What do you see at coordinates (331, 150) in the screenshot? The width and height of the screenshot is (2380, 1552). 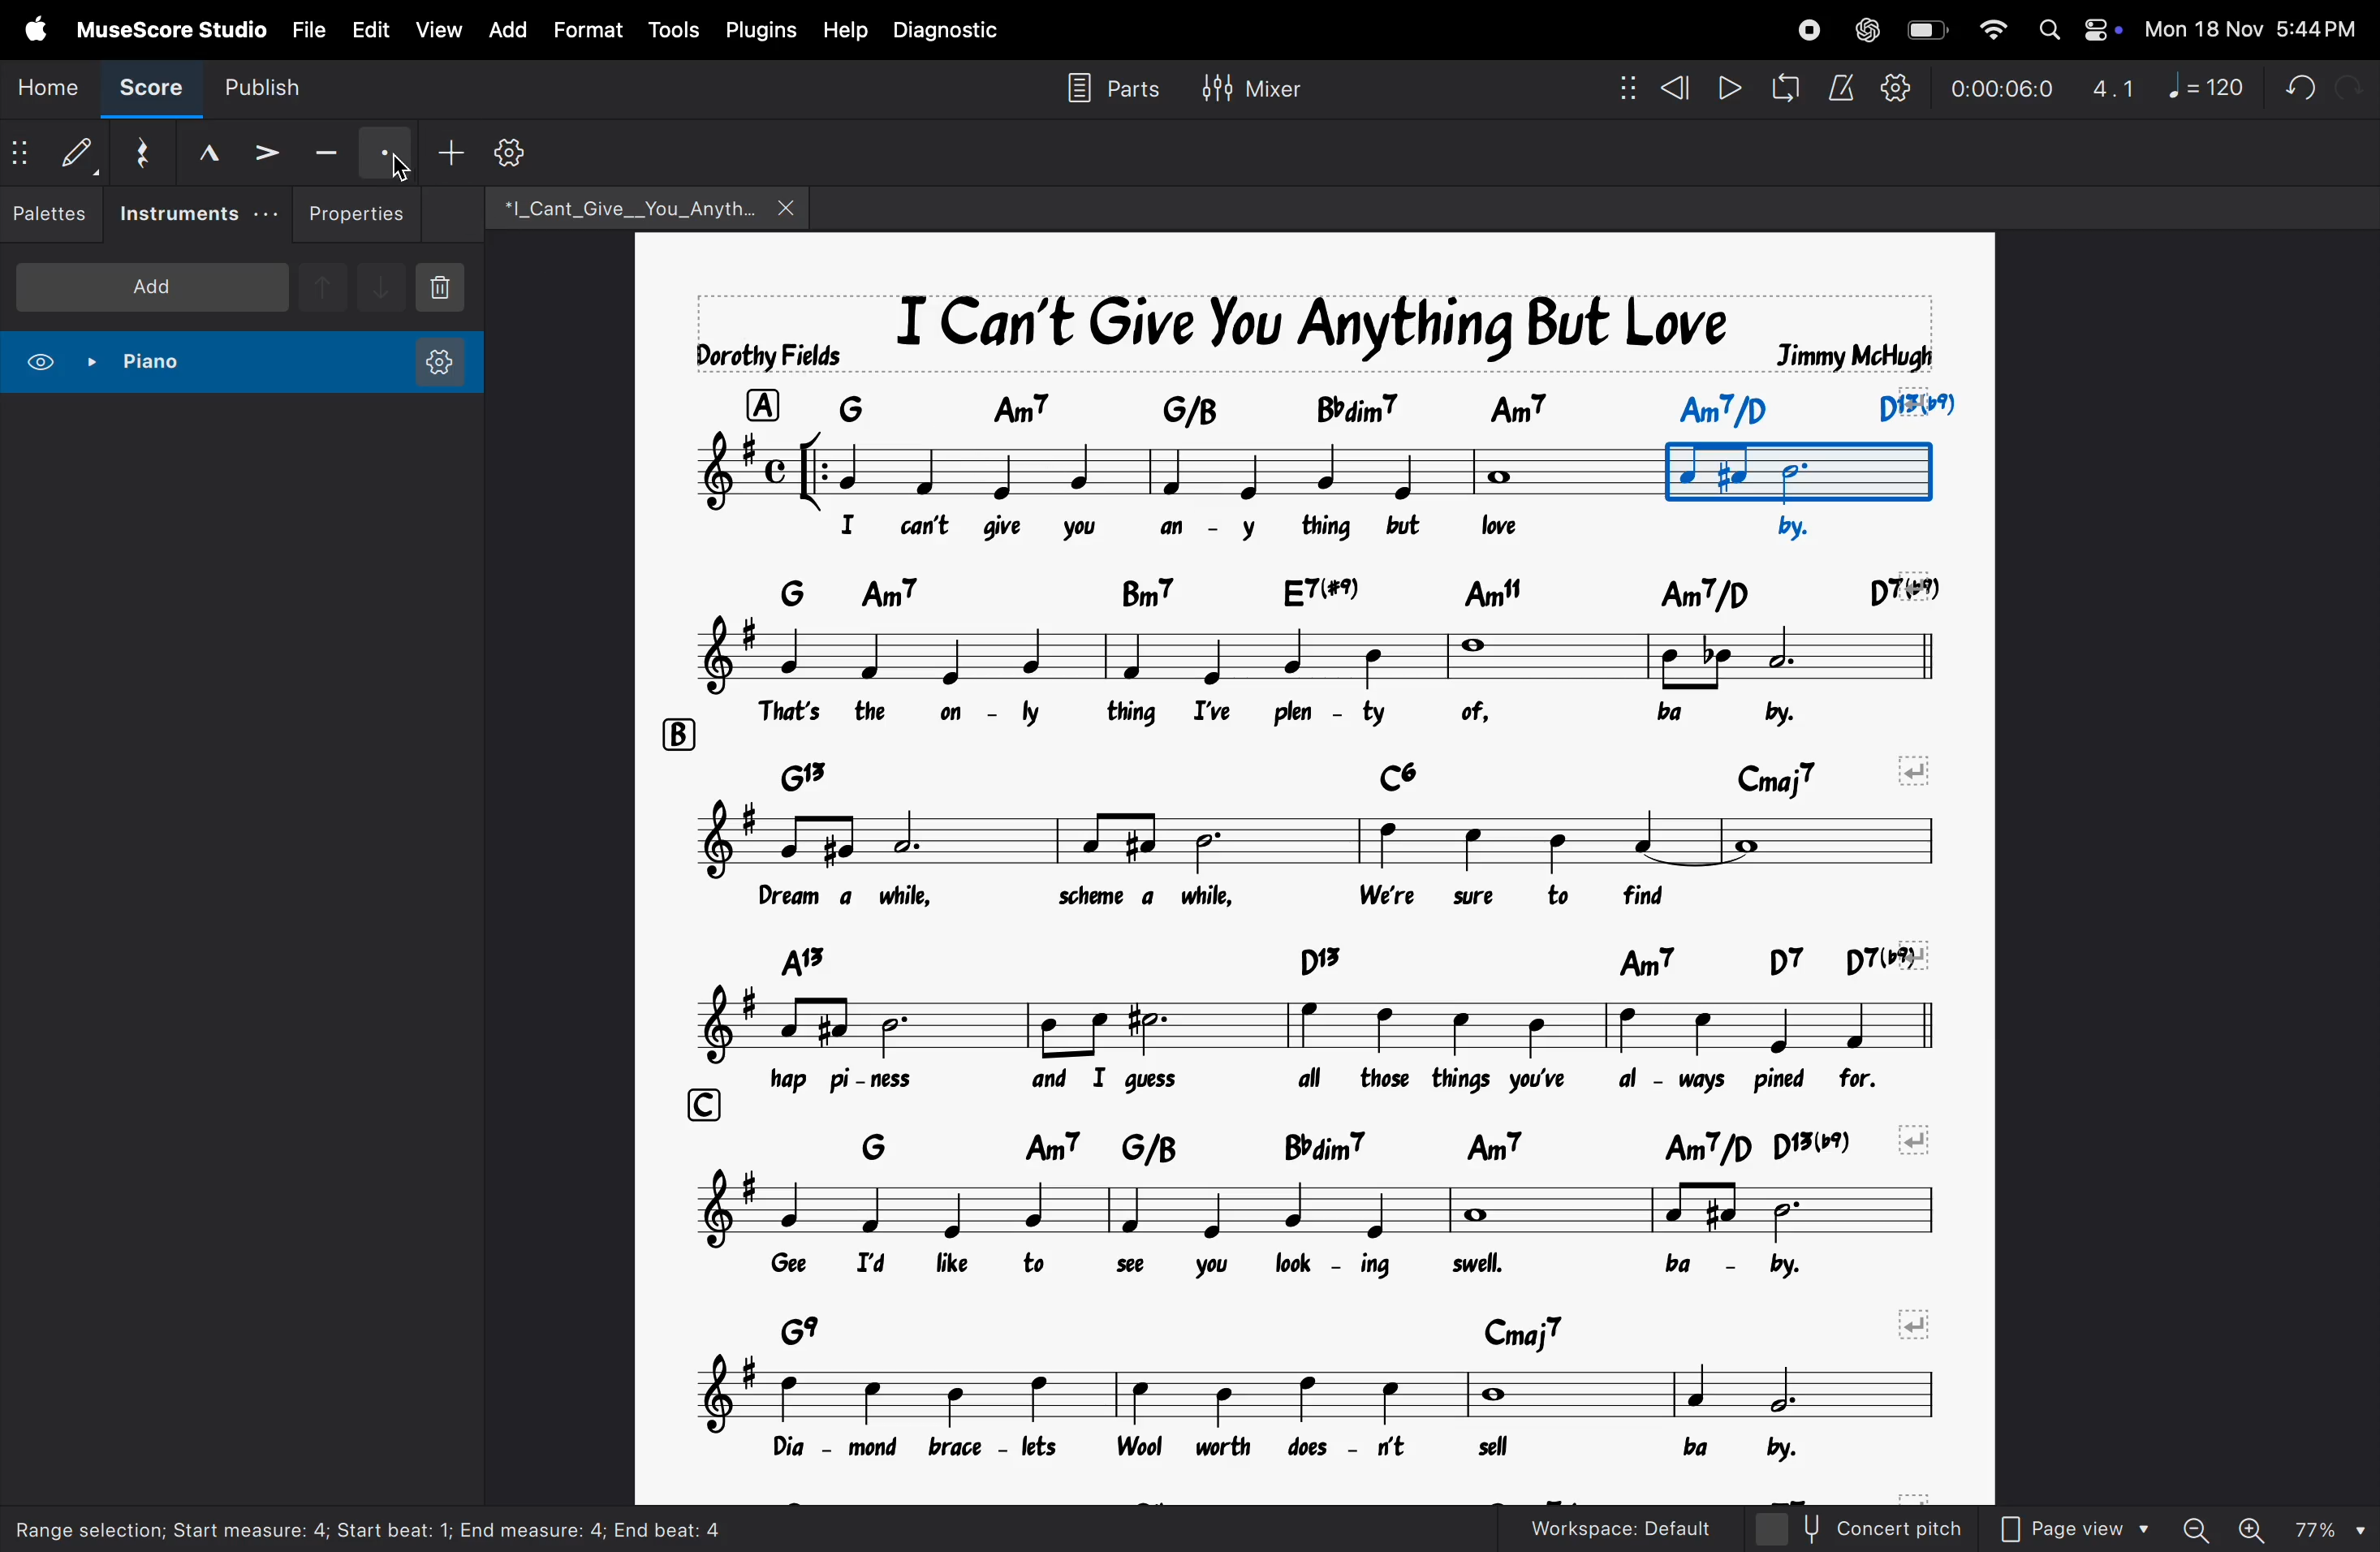 I see `tenuto` at bounding box center [331, 150].